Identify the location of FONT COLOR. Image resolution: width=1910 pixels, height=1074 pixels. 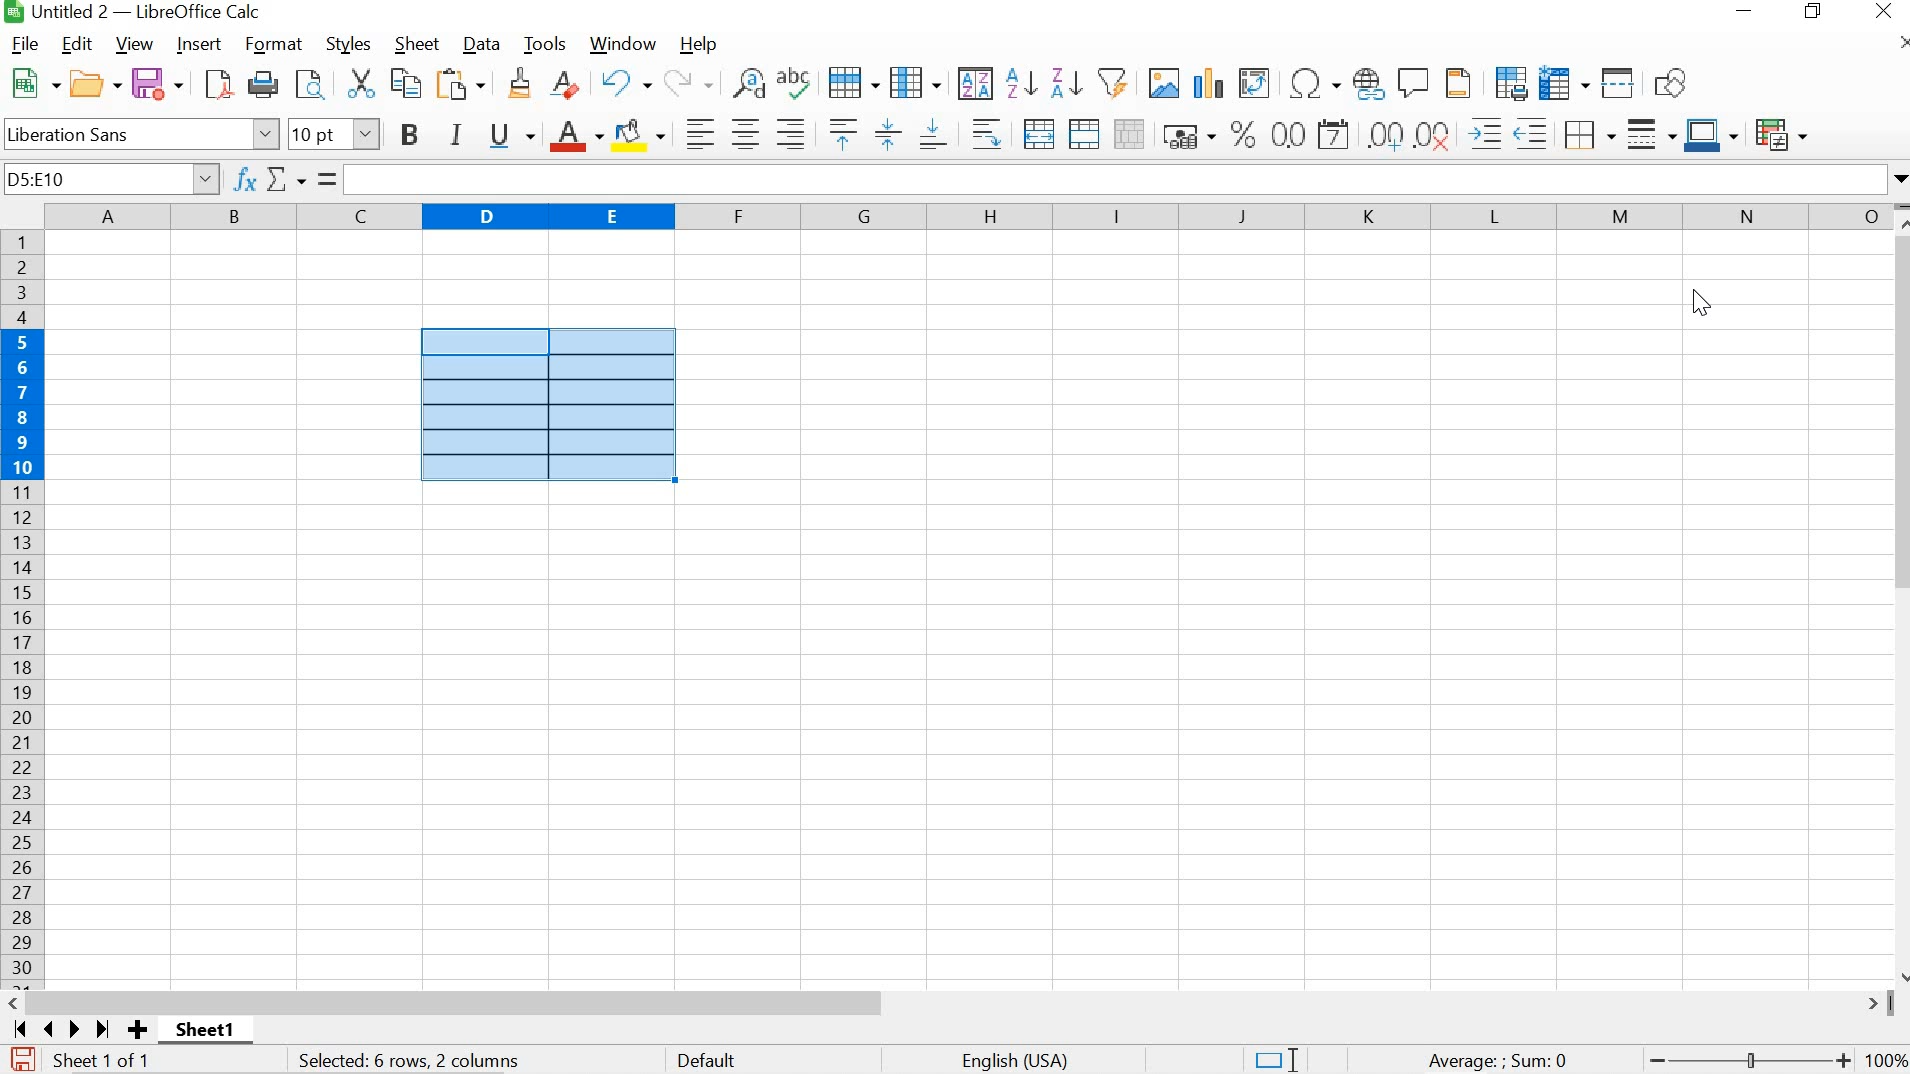
(574, 137).